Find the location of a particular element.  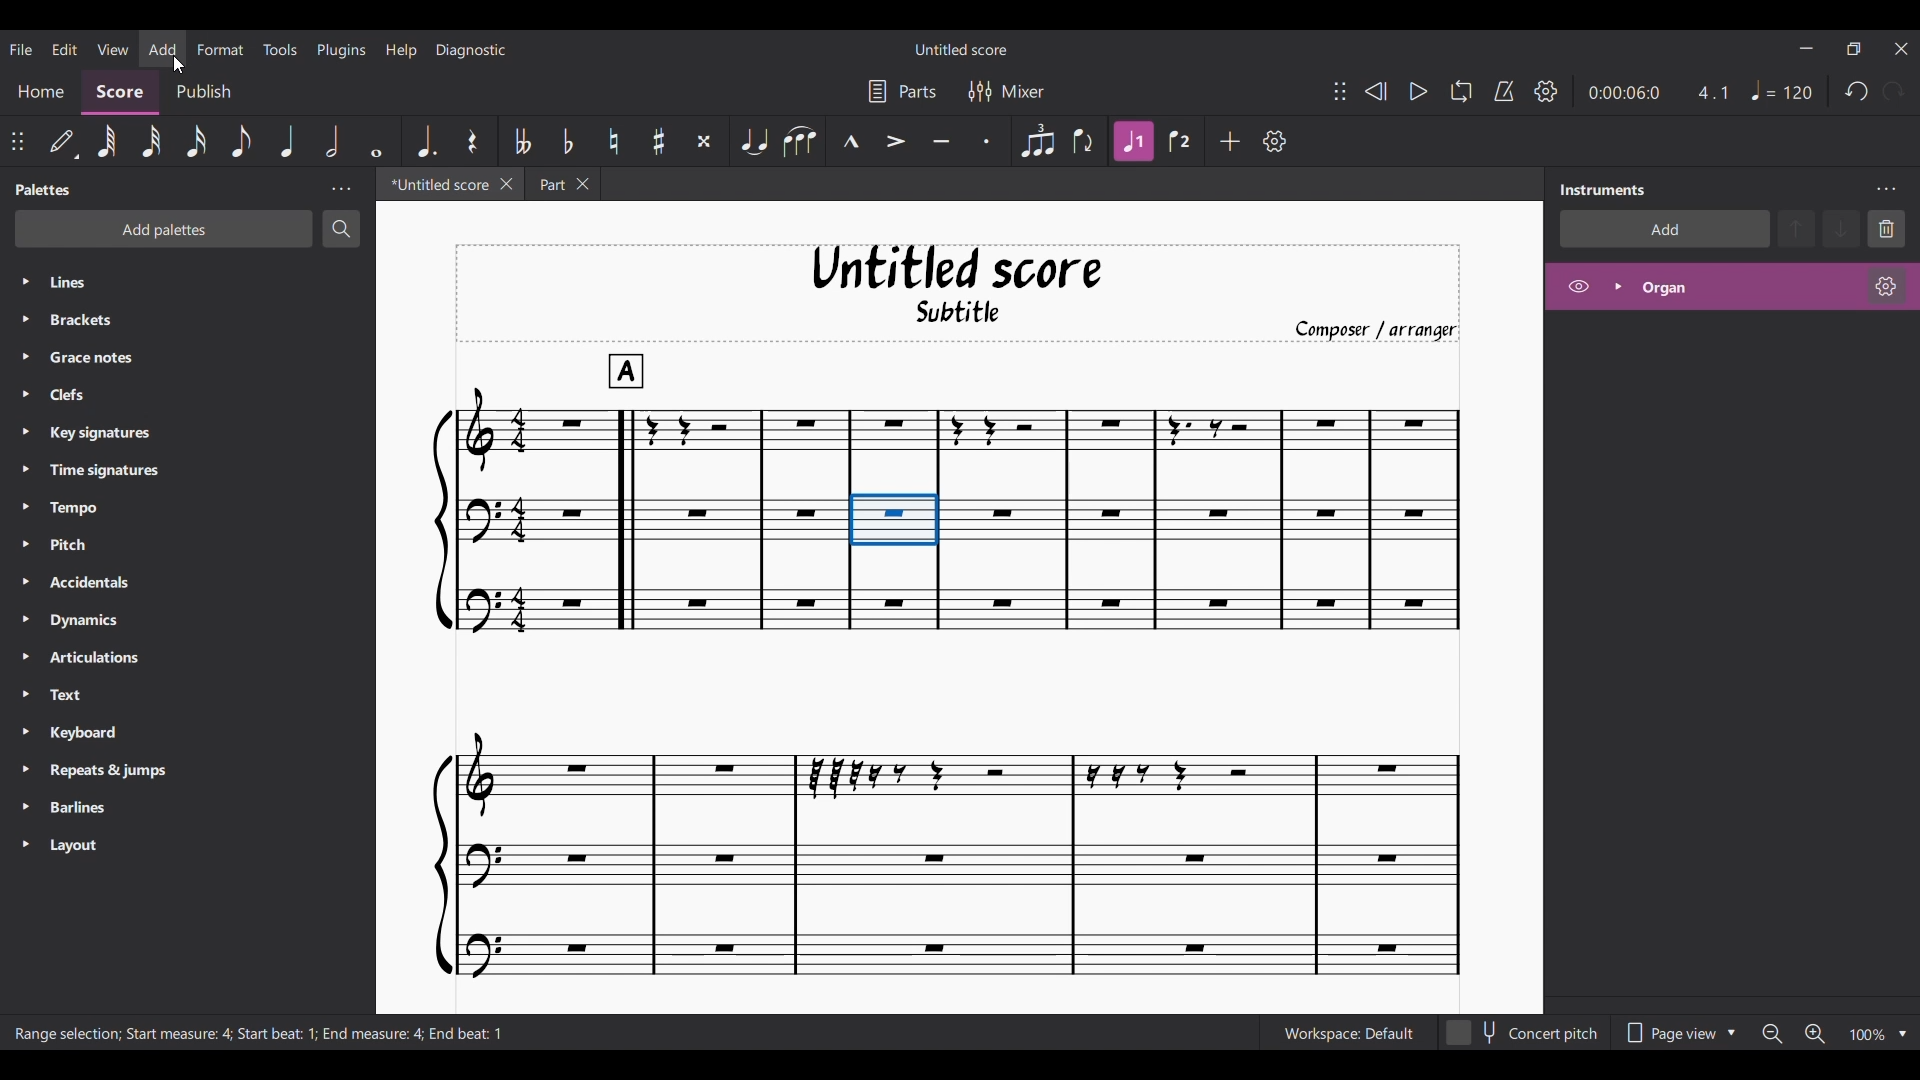

Move up is located at coordinates (1796, 228).